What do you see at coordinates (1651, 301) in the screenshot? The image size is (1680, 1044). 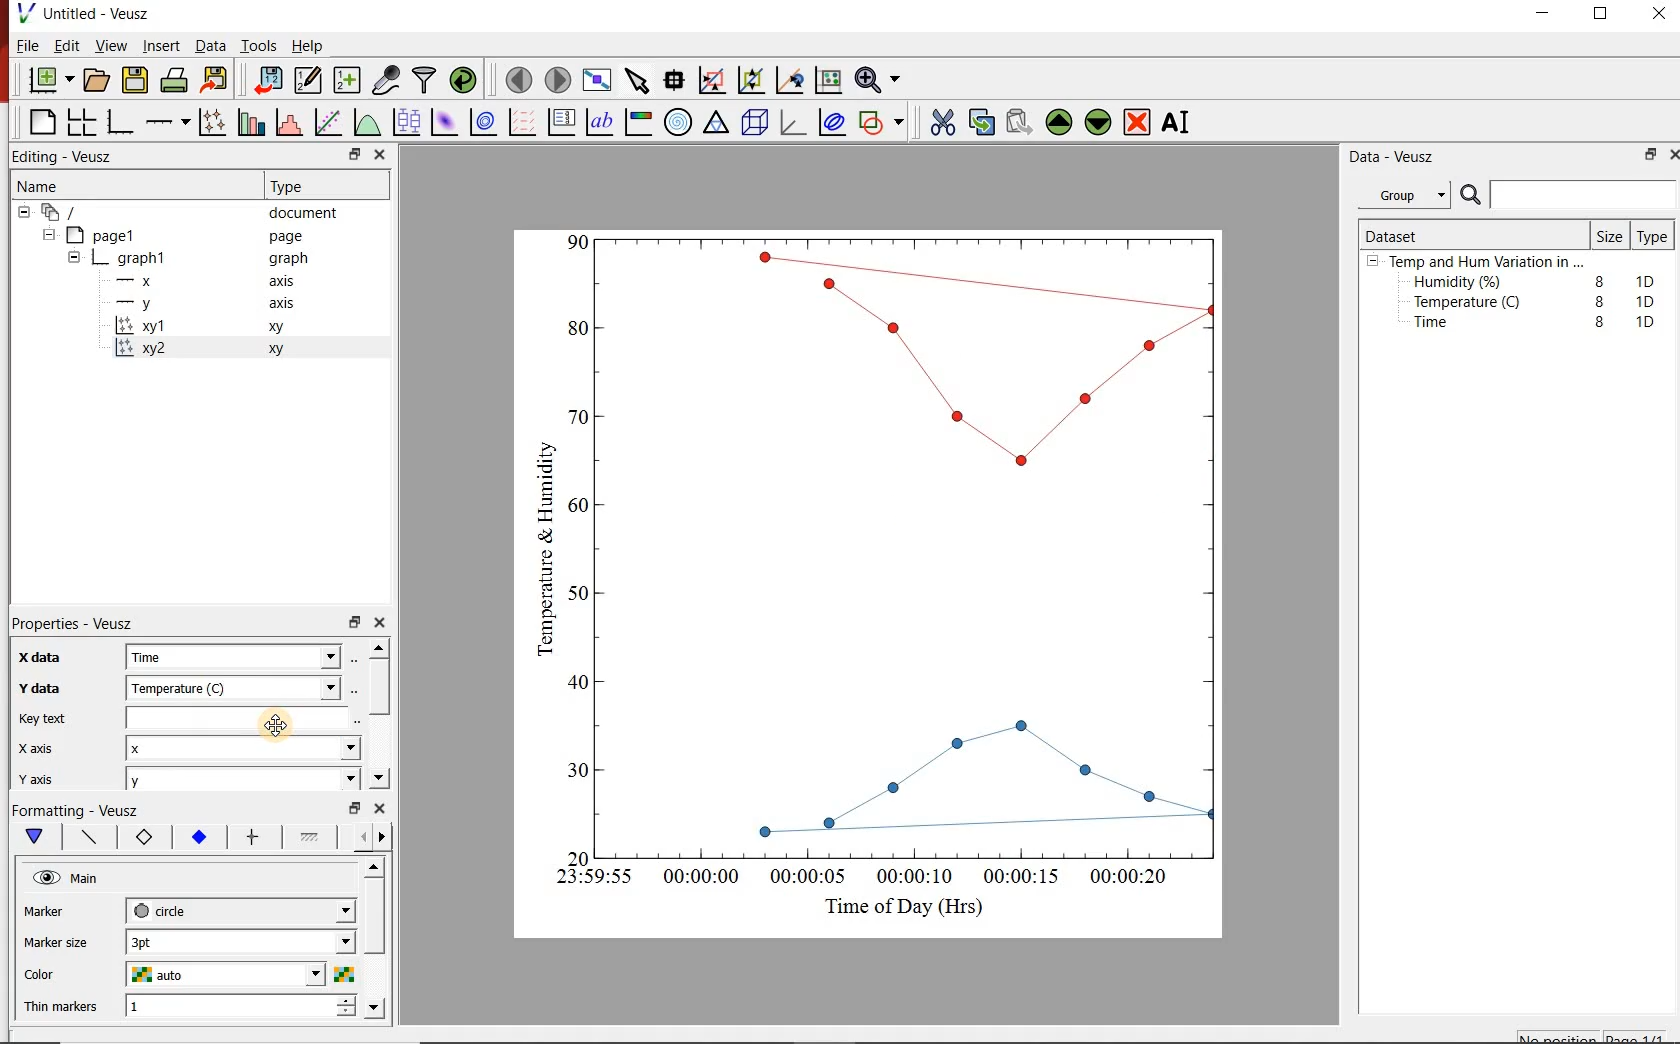 I see `1D` at bounding box center [1651, 301].